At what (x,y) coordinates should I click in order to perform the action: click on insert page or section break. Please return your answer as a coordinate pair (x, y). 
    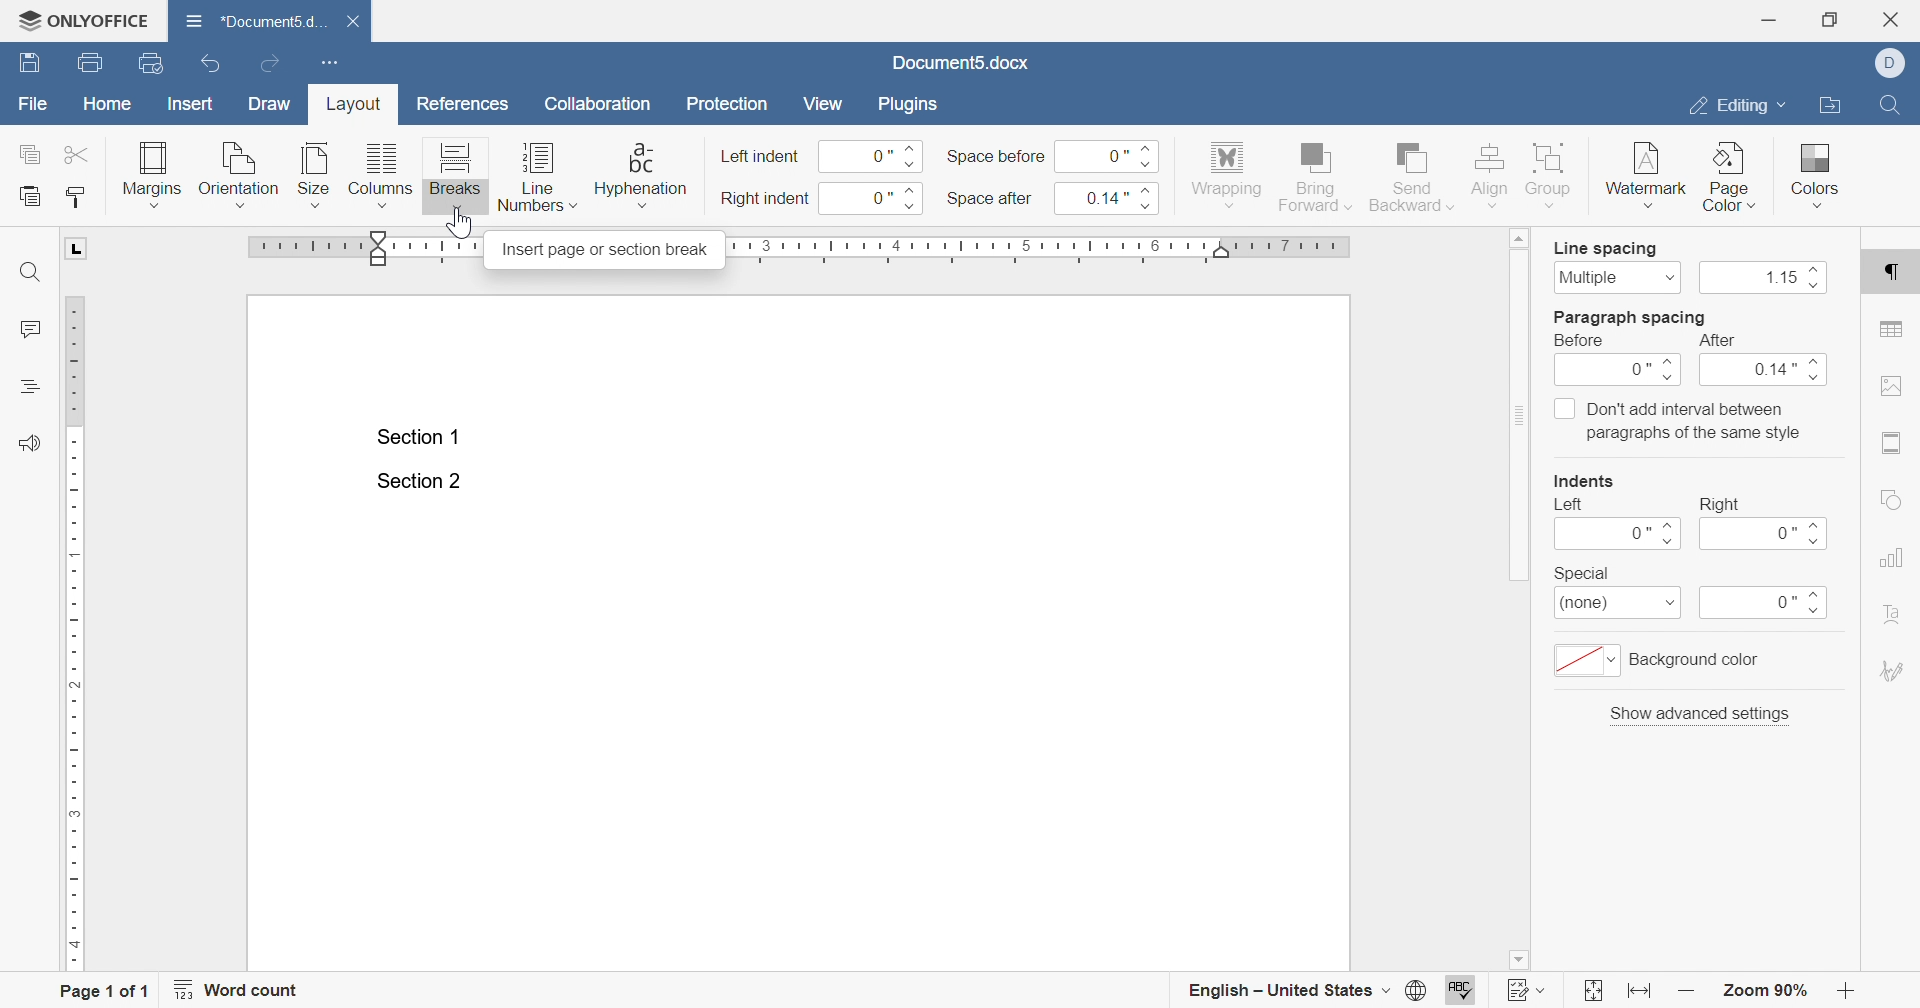
    Looking at the image, I should click on (601, 251).